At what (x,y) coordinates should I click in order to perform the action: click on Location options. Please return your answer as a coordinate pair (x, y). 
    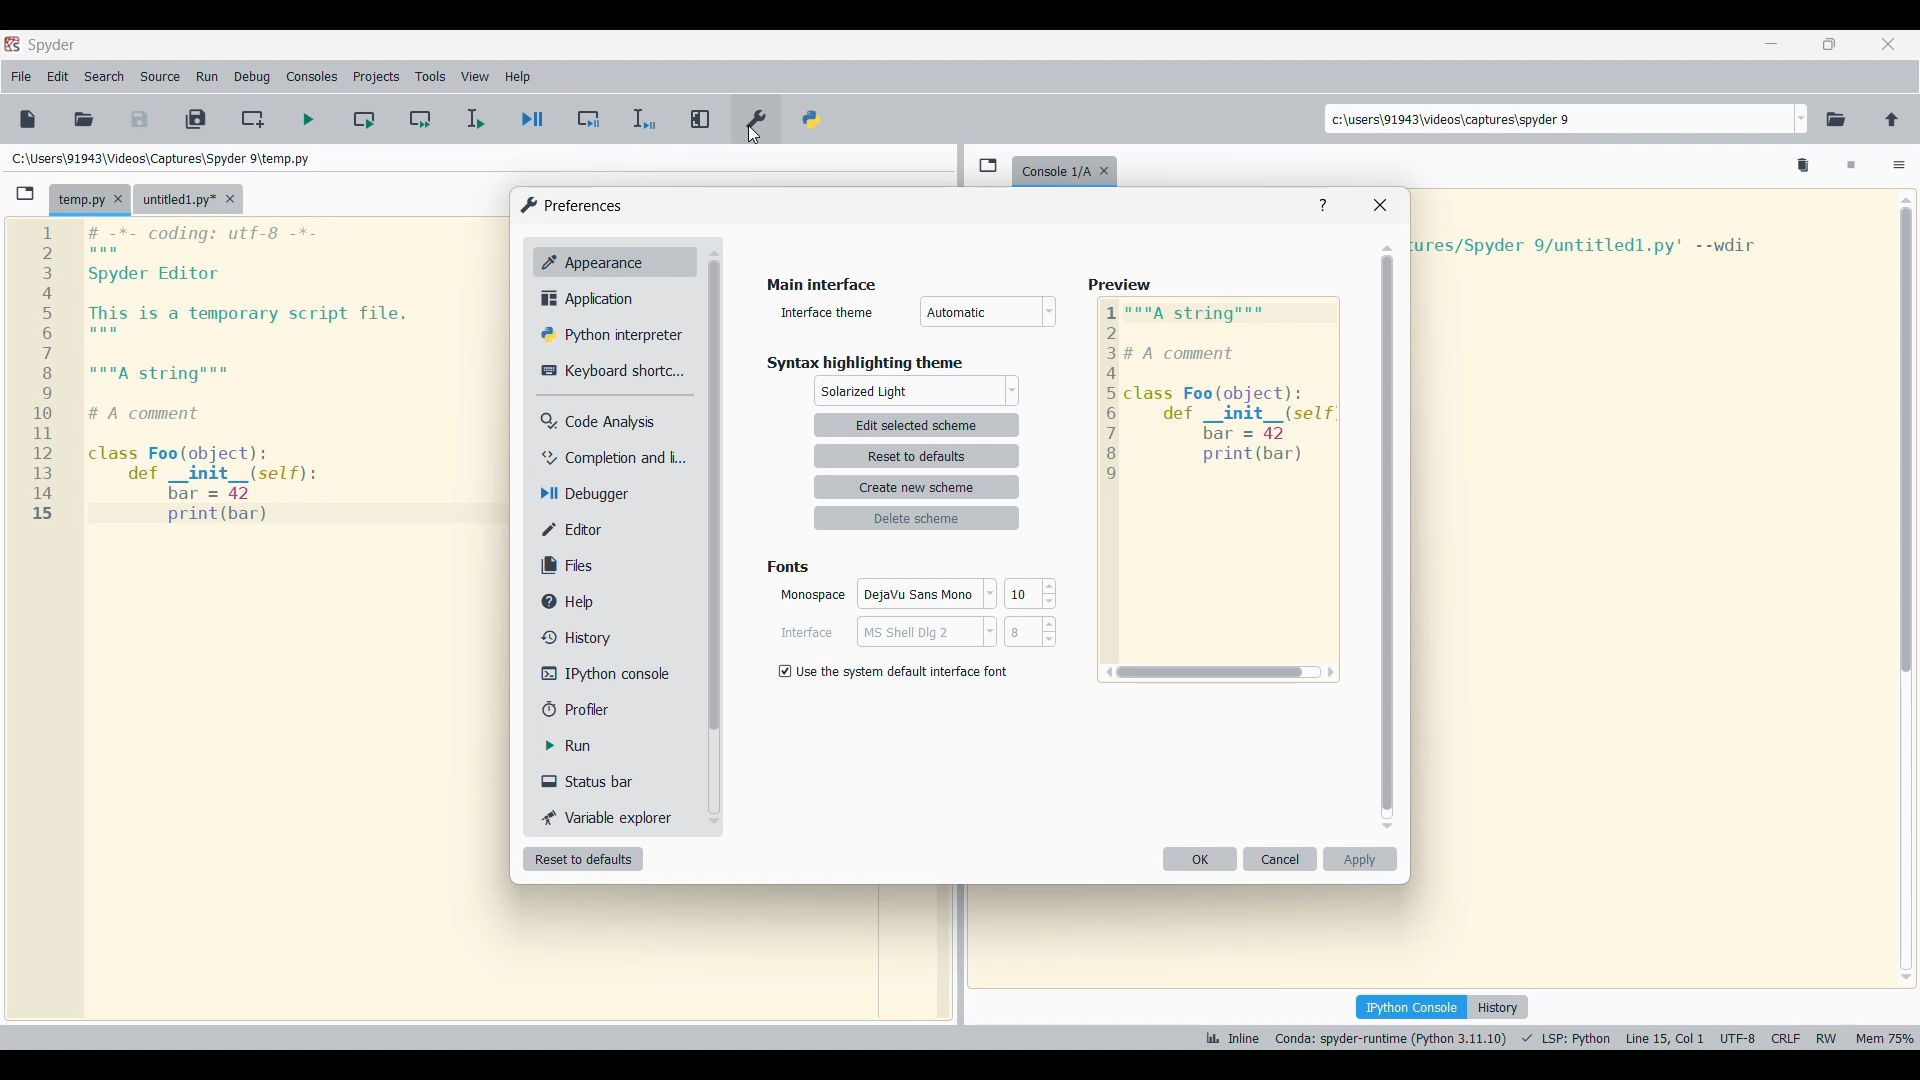
    Looking at the image, I should click on (1802, 119).